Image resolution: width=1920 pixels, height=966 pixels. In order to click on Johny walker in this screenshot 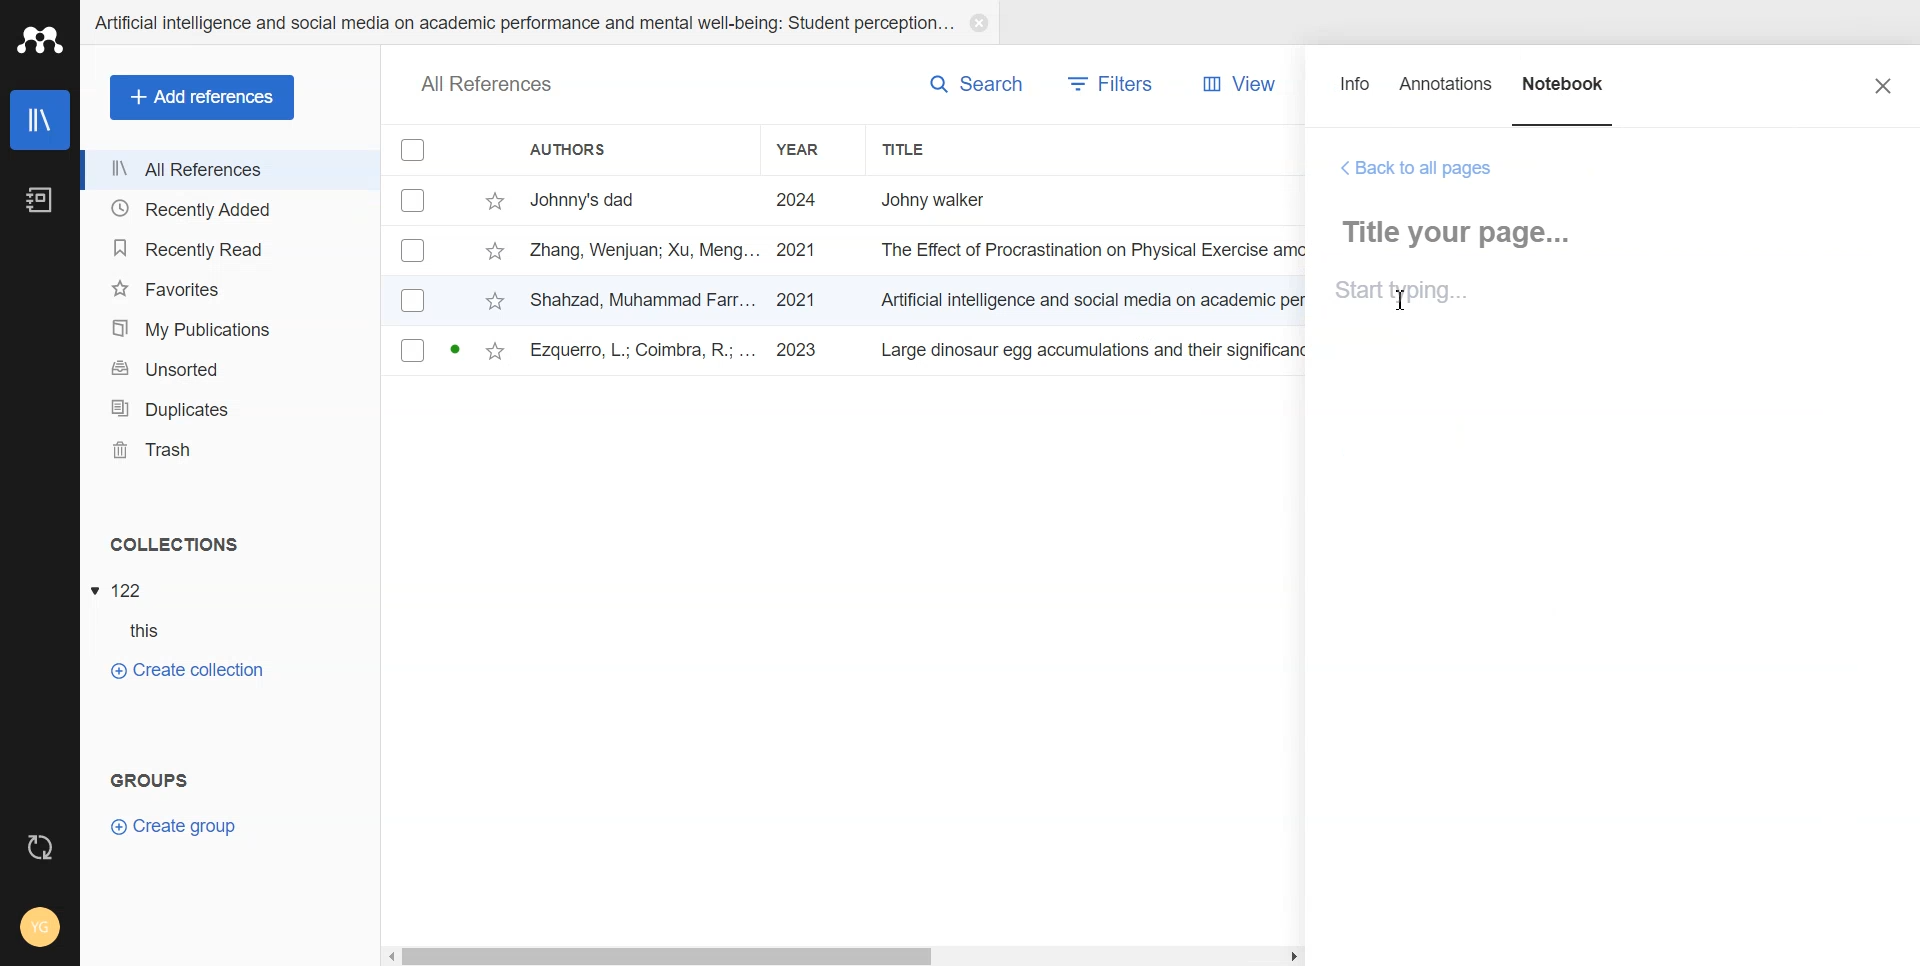, I will do `click(954, 198)`.